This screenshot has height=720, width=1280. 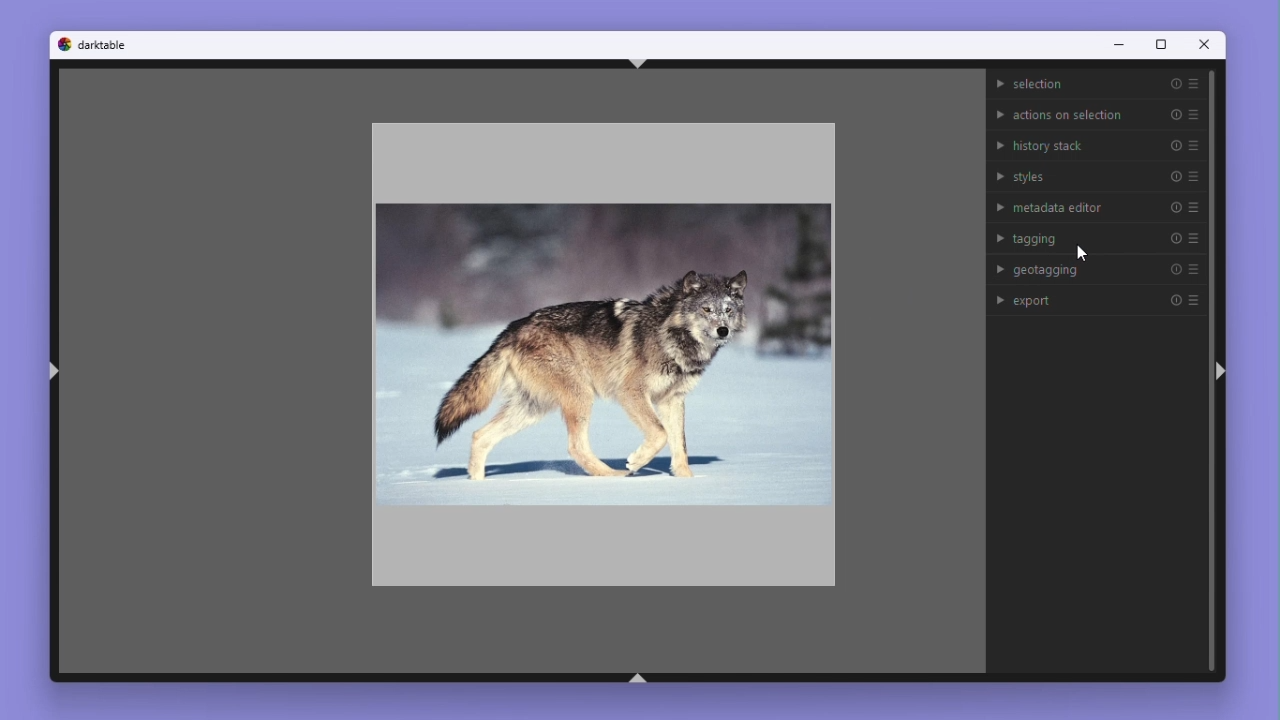 I want to click on Metadata editor, so click(x=1097, y=205).